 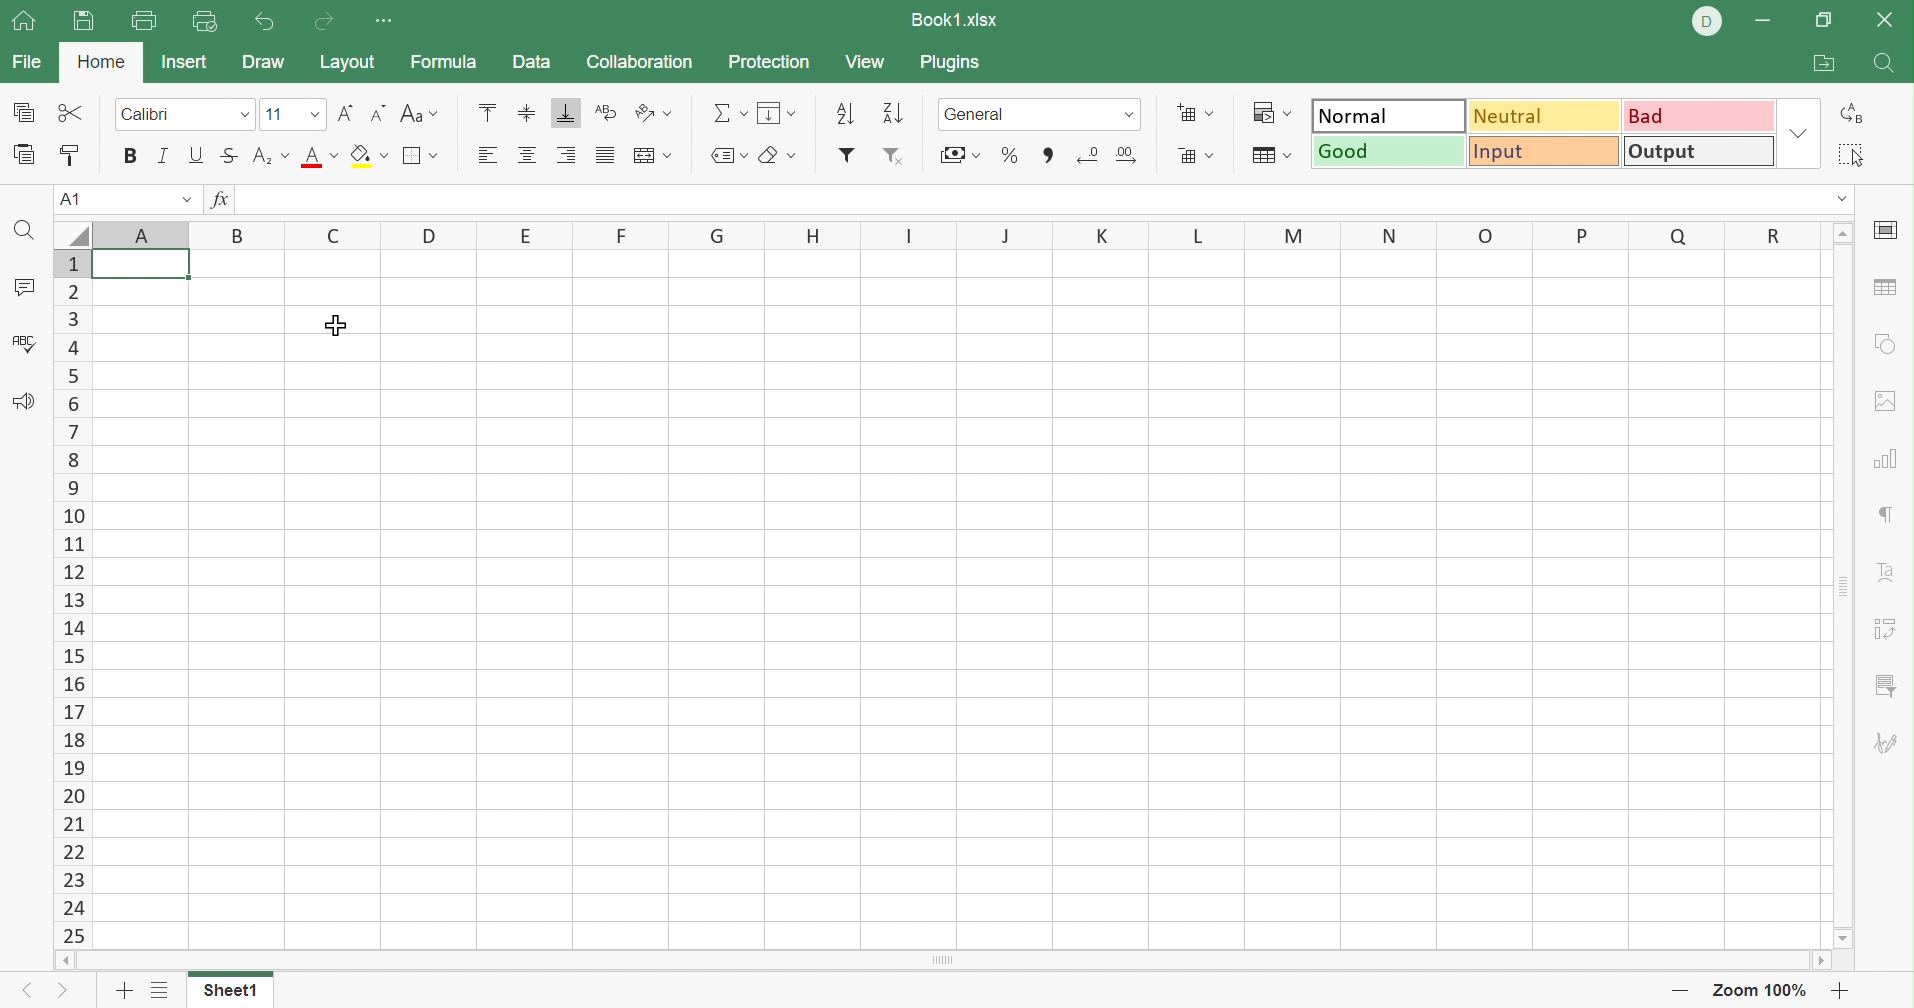 I want to click on Align right, so click(x=565, y=154).